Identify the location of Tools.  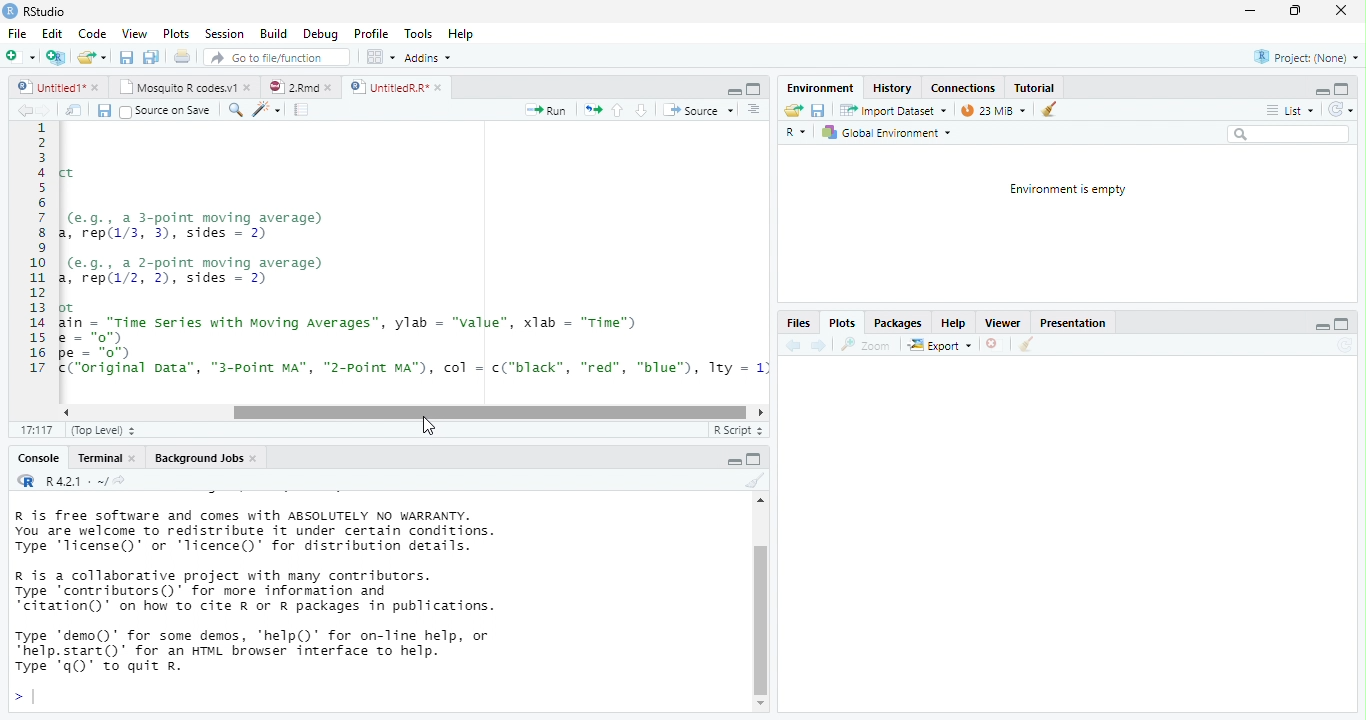
(419, 33).